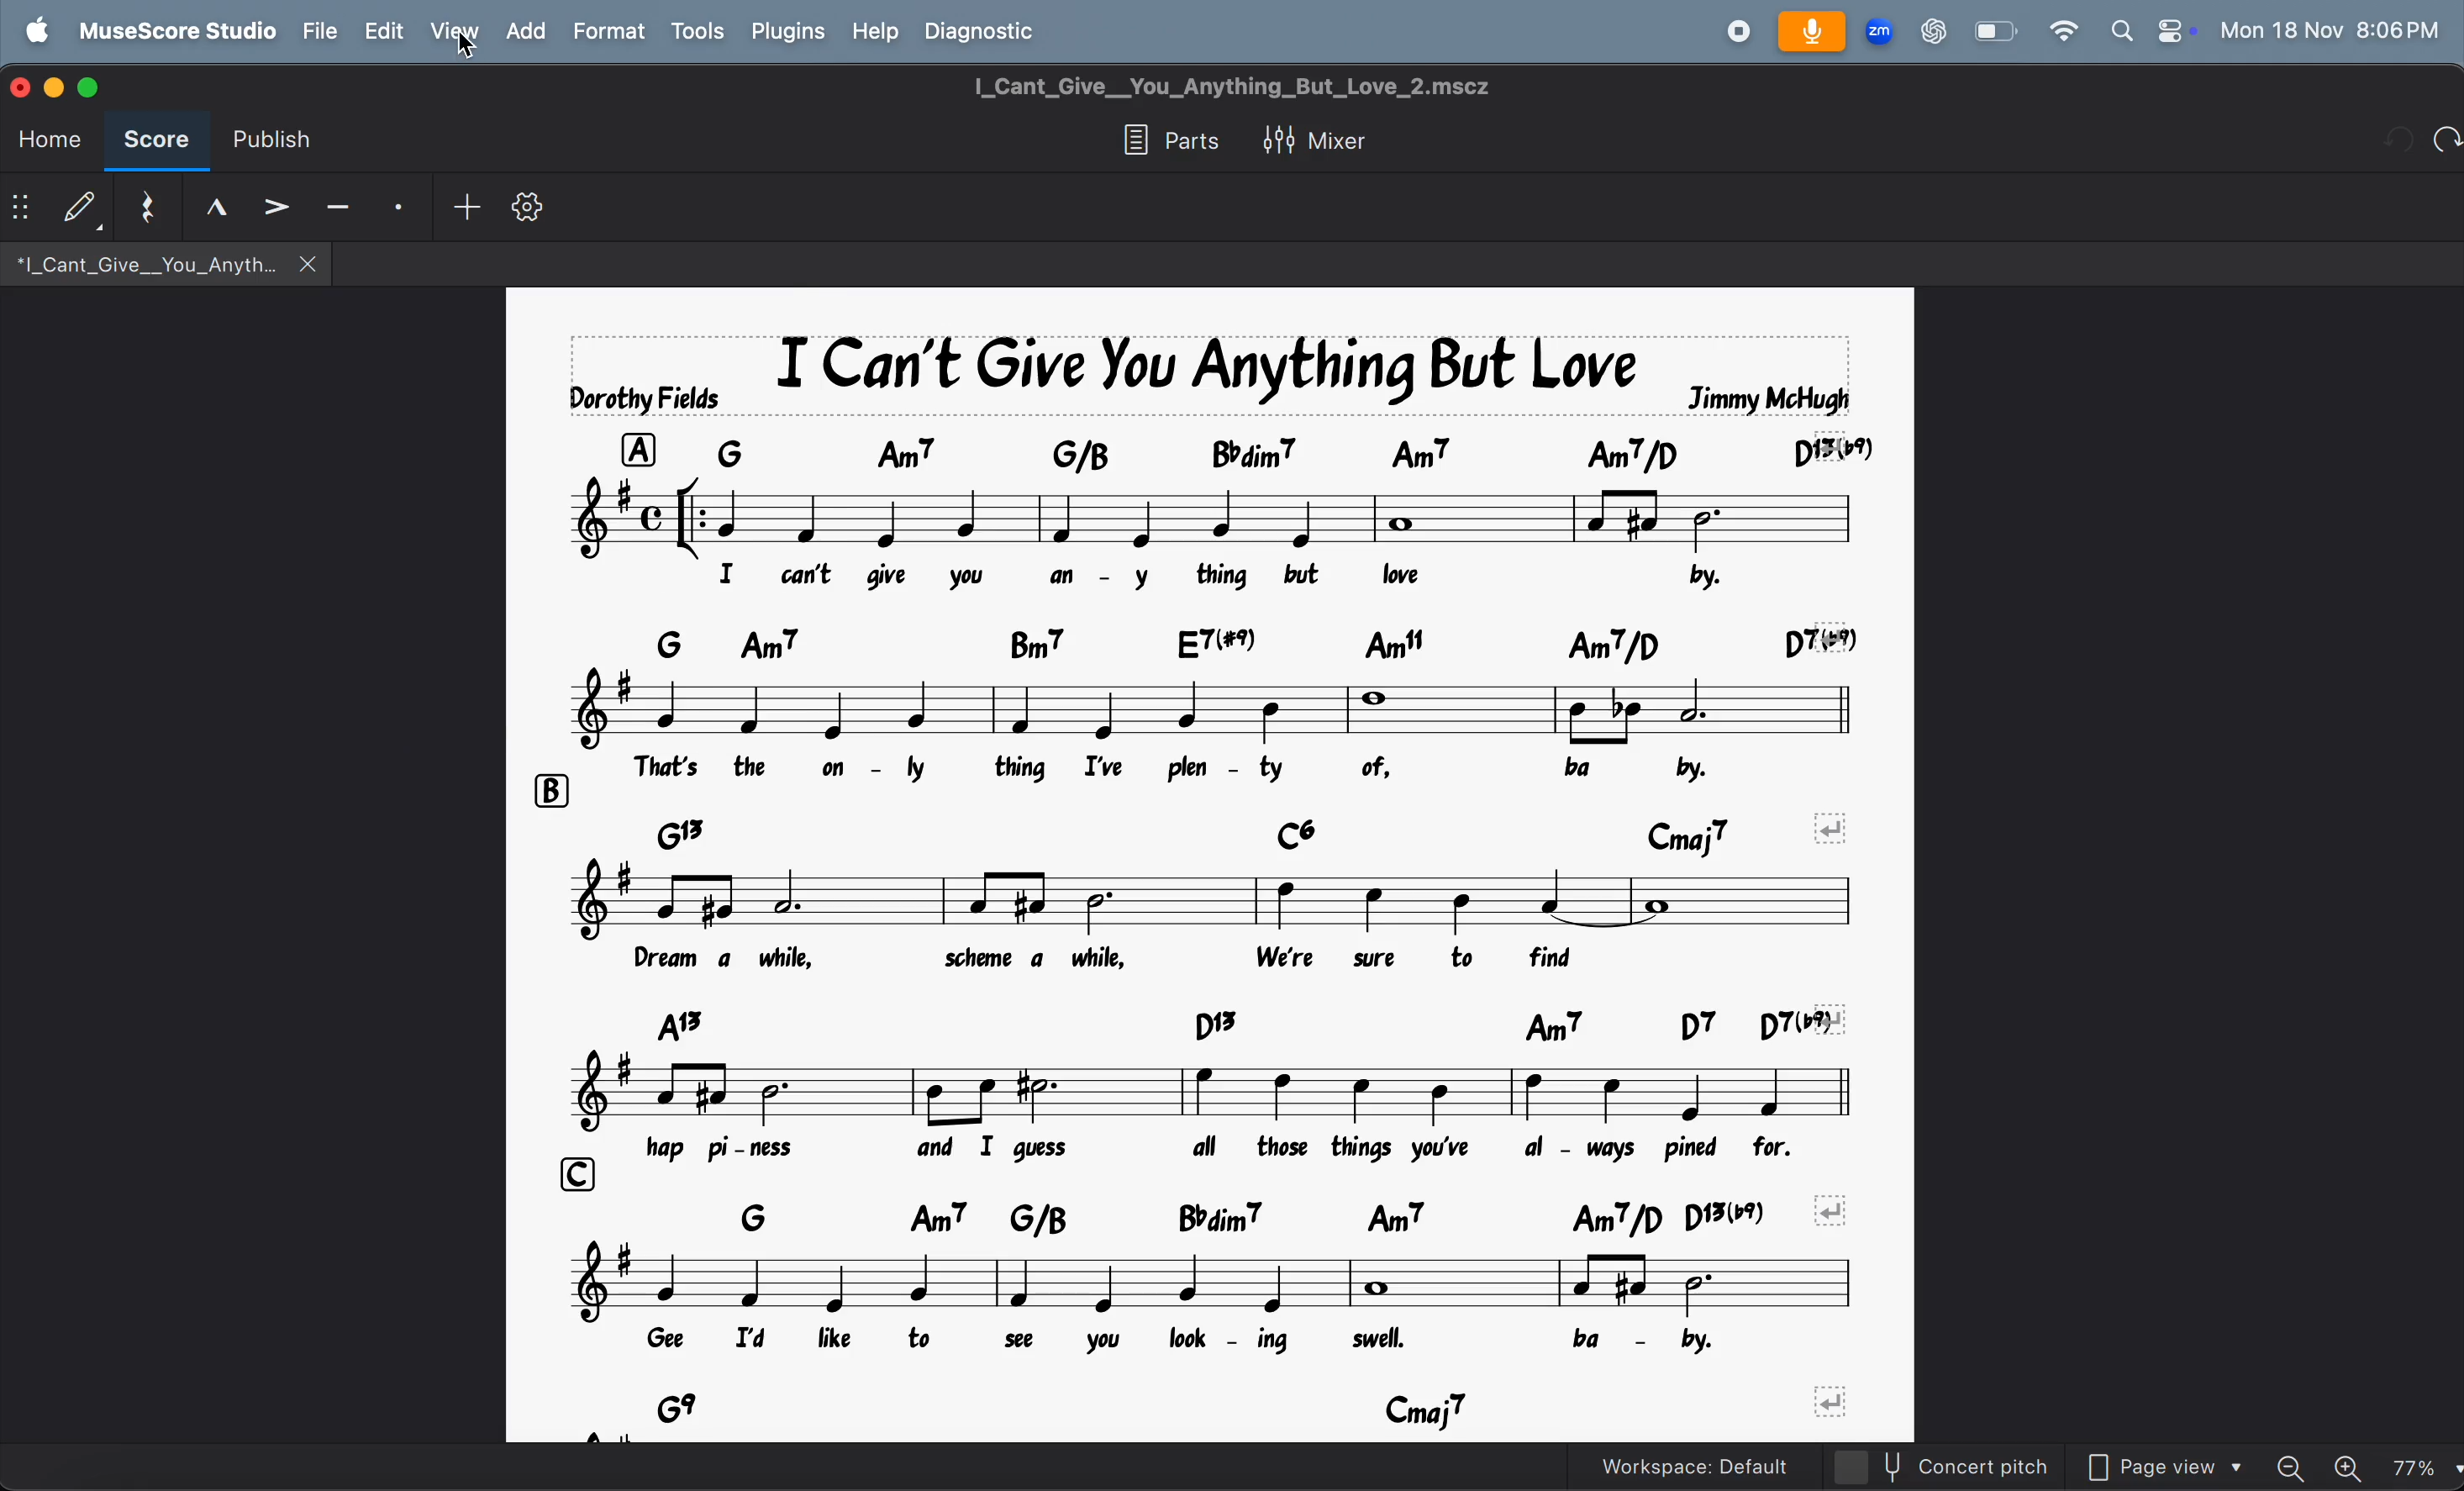  Describe the element at coordinates (2400, 142) in the screenshot. I see `redo` at that location.